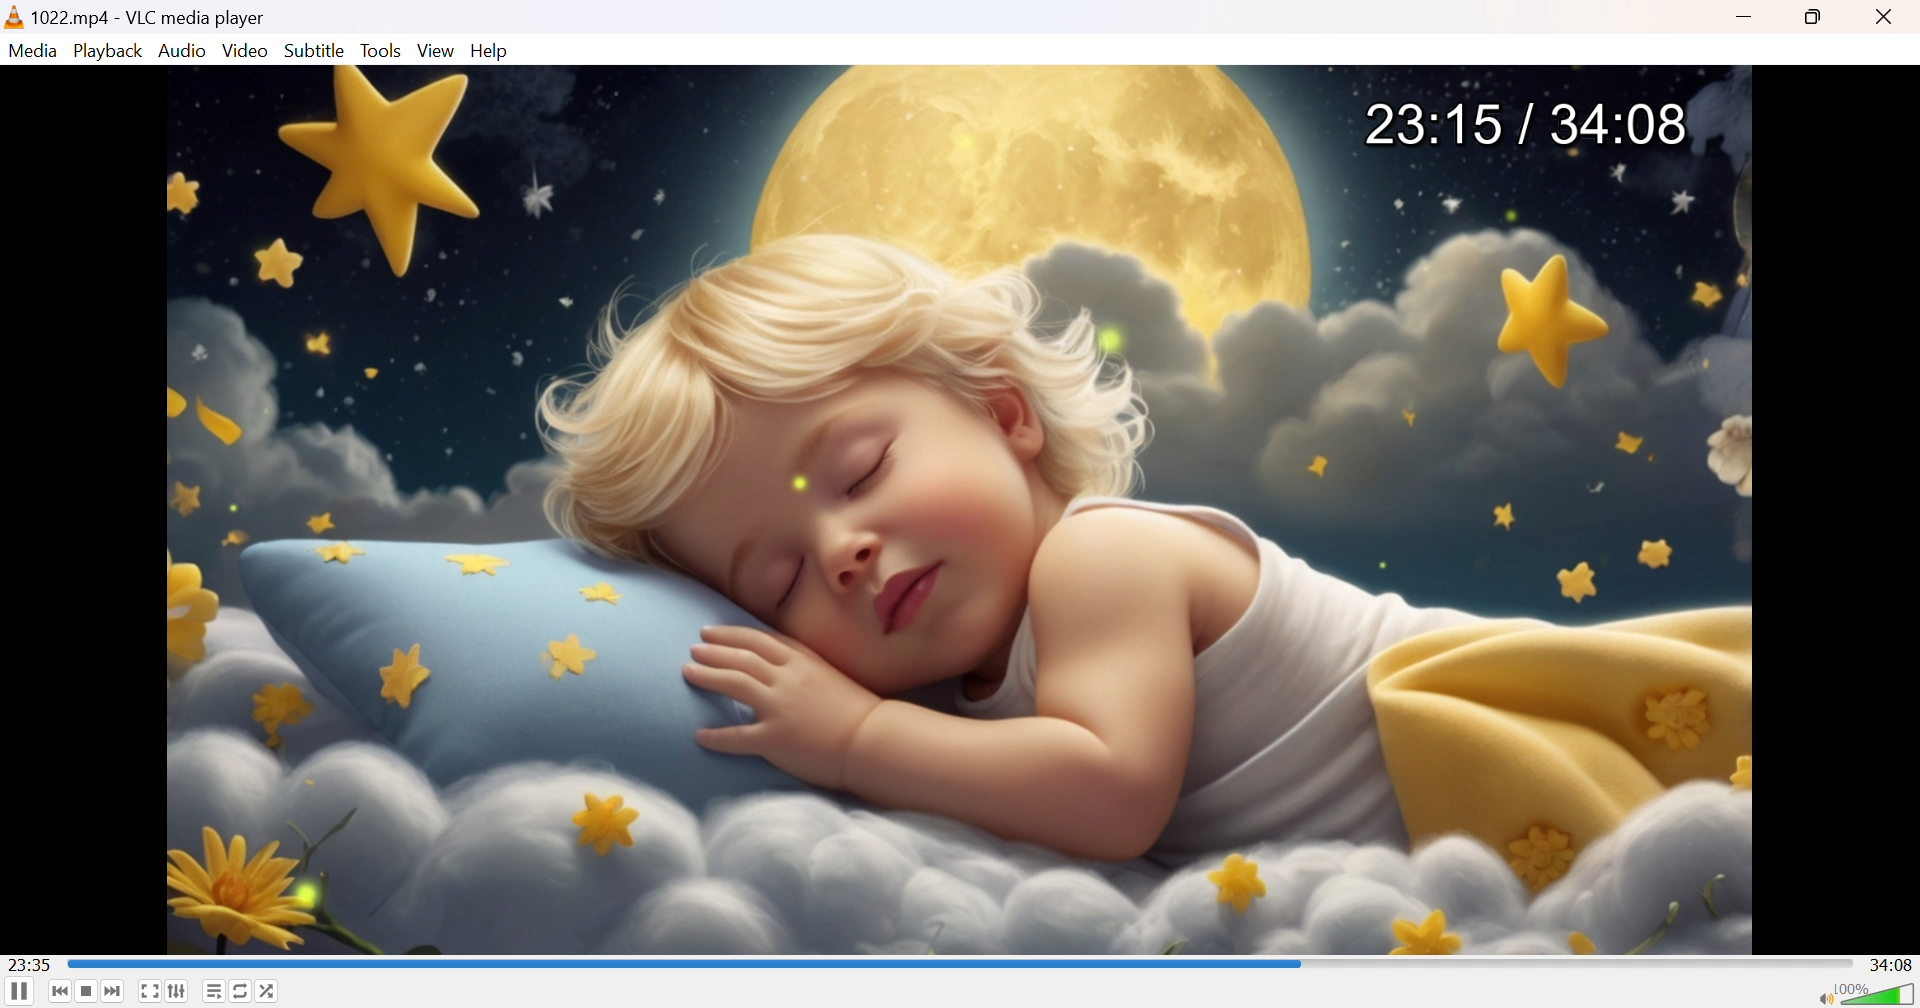 The width and height of the screenshot is (1920, 1008). Describe the element at coordinates (184, 50) in the screenshot. I see `Audio` at that location.